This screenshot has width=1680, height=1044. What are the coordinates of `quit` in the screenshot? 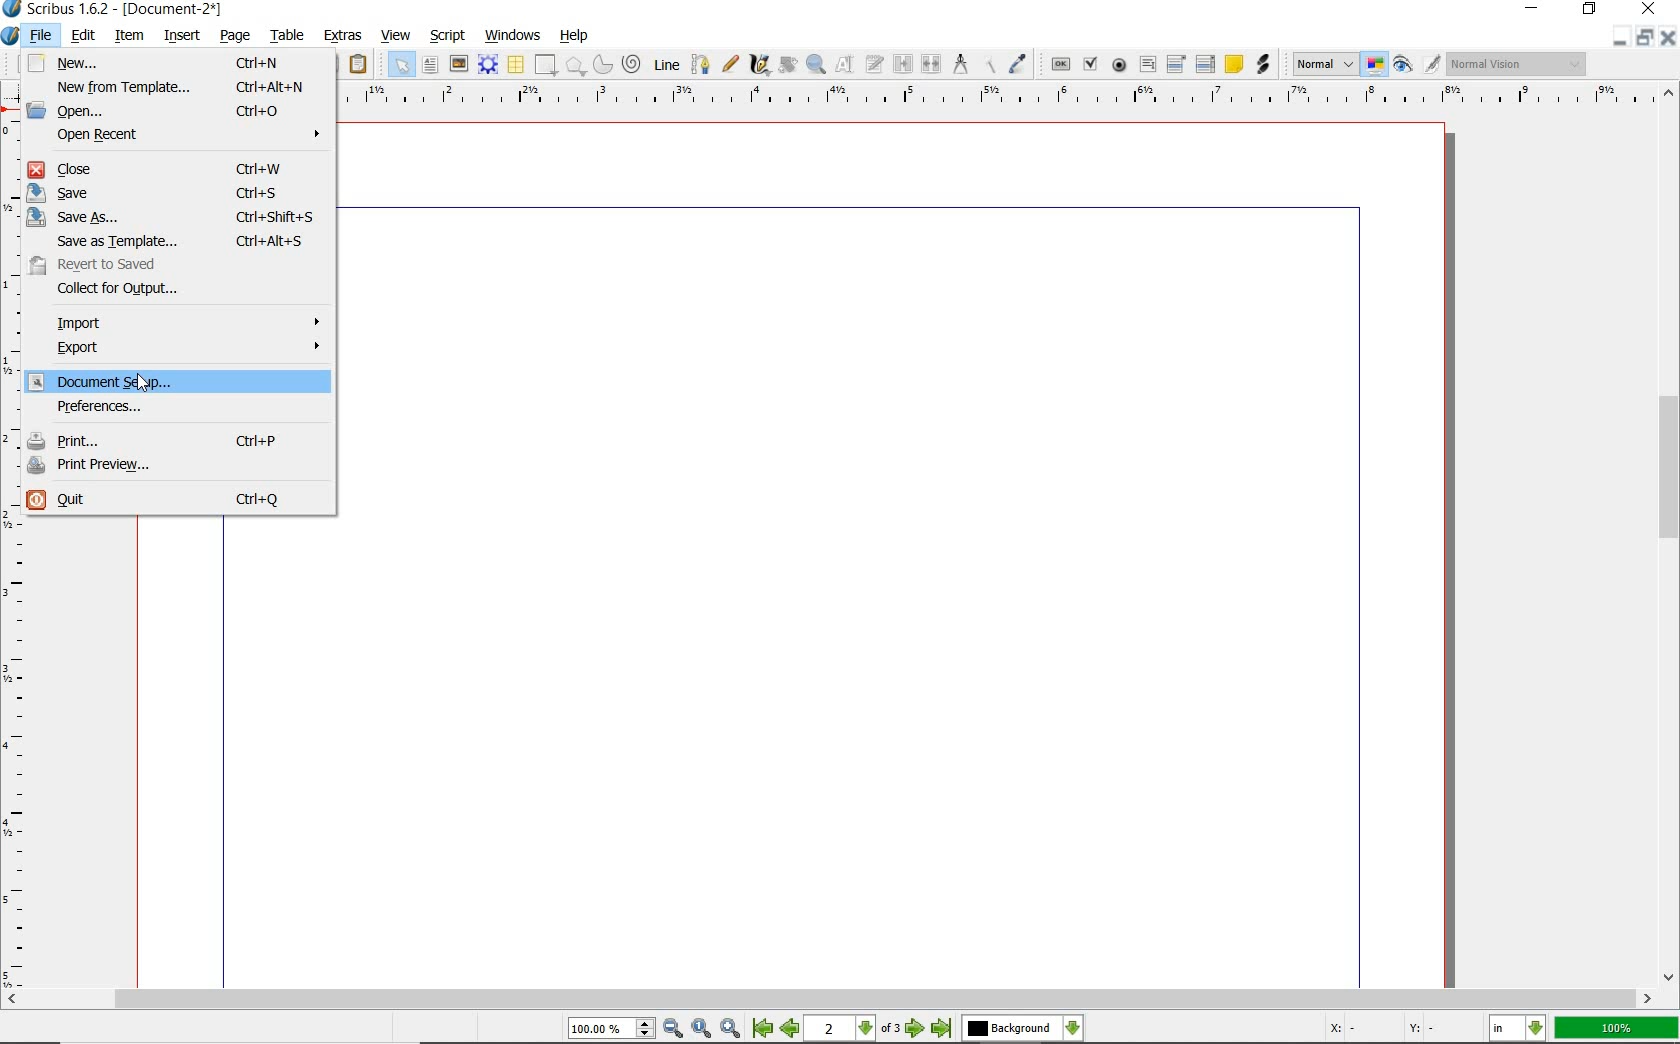 It's located at (178, 497).